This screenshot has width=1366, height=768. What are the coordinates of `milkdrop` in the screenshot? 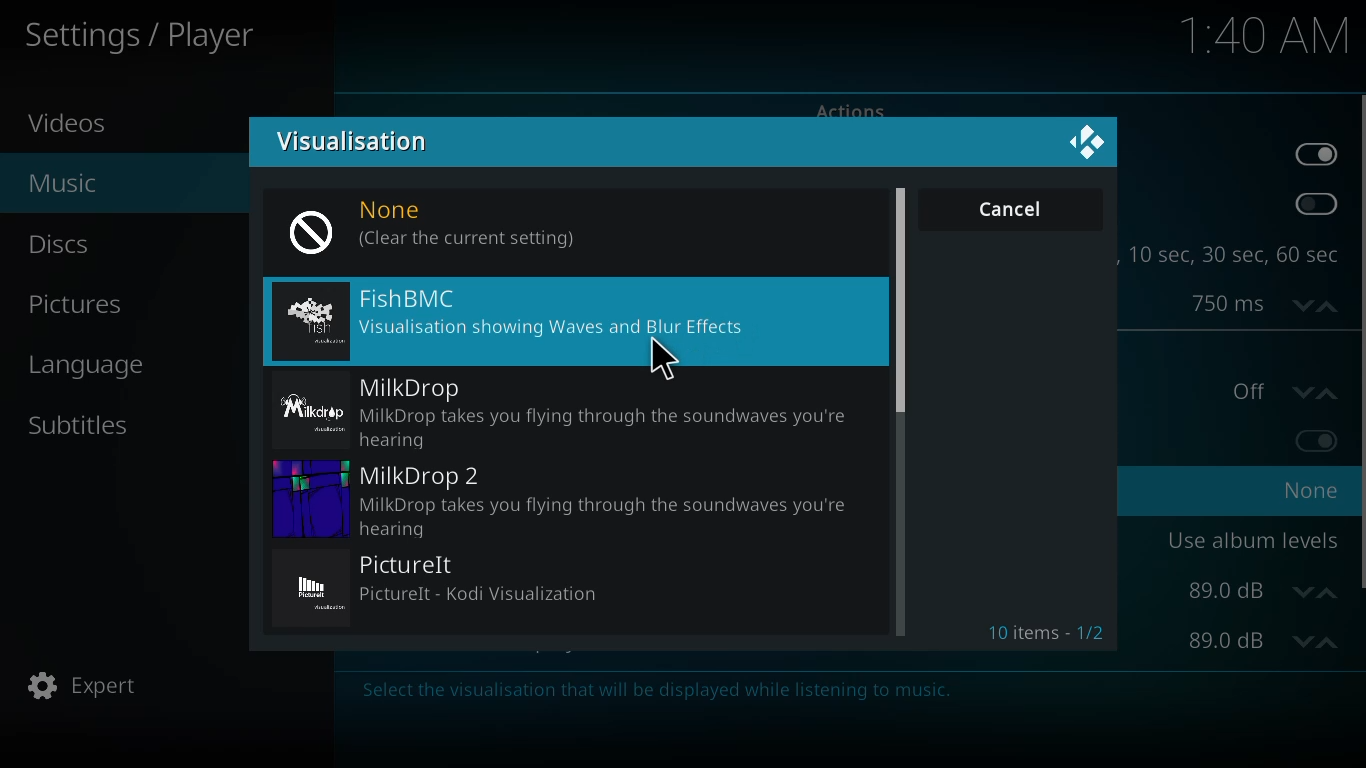 It's located at (562, 408).